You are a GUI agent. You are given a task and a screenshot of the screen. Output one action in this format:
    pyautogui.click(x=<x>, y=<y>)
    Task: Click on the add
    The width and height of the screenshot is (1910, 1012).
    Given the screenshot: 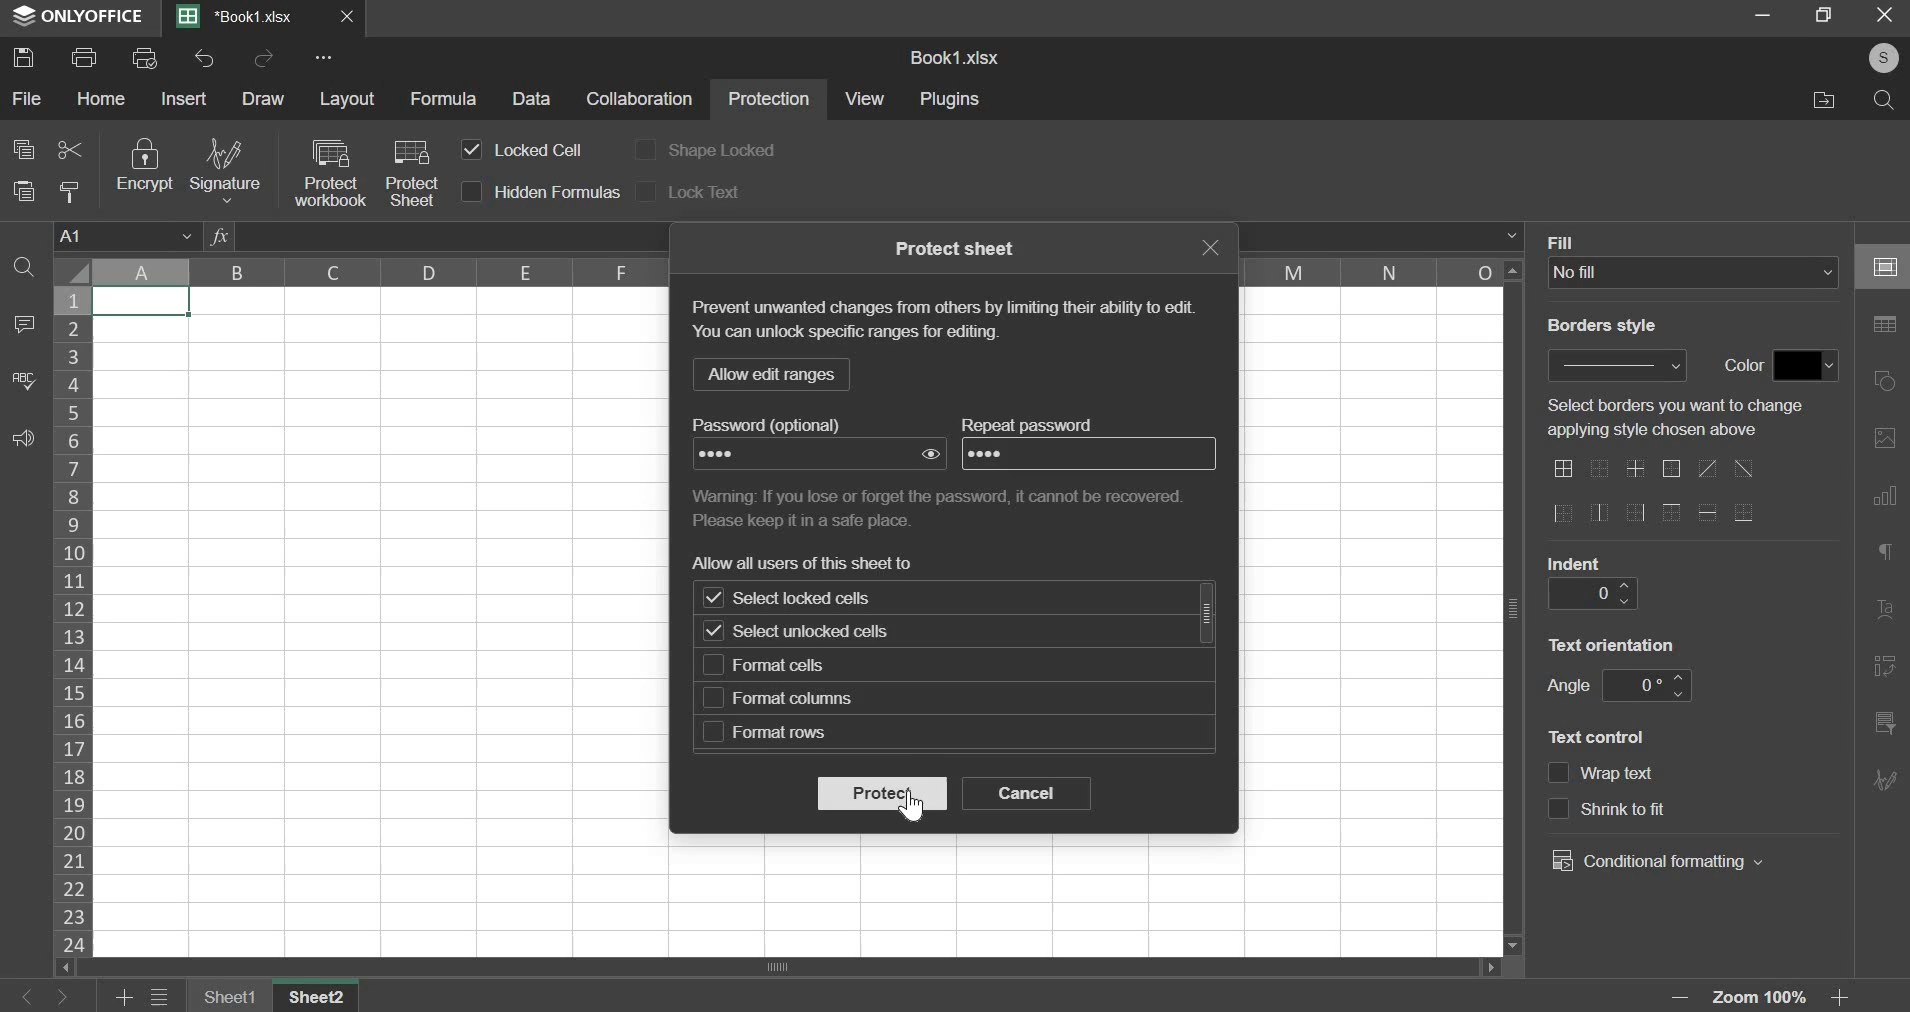 What is the action you would take?
    pyautogui.click(x=126, y=998)
    